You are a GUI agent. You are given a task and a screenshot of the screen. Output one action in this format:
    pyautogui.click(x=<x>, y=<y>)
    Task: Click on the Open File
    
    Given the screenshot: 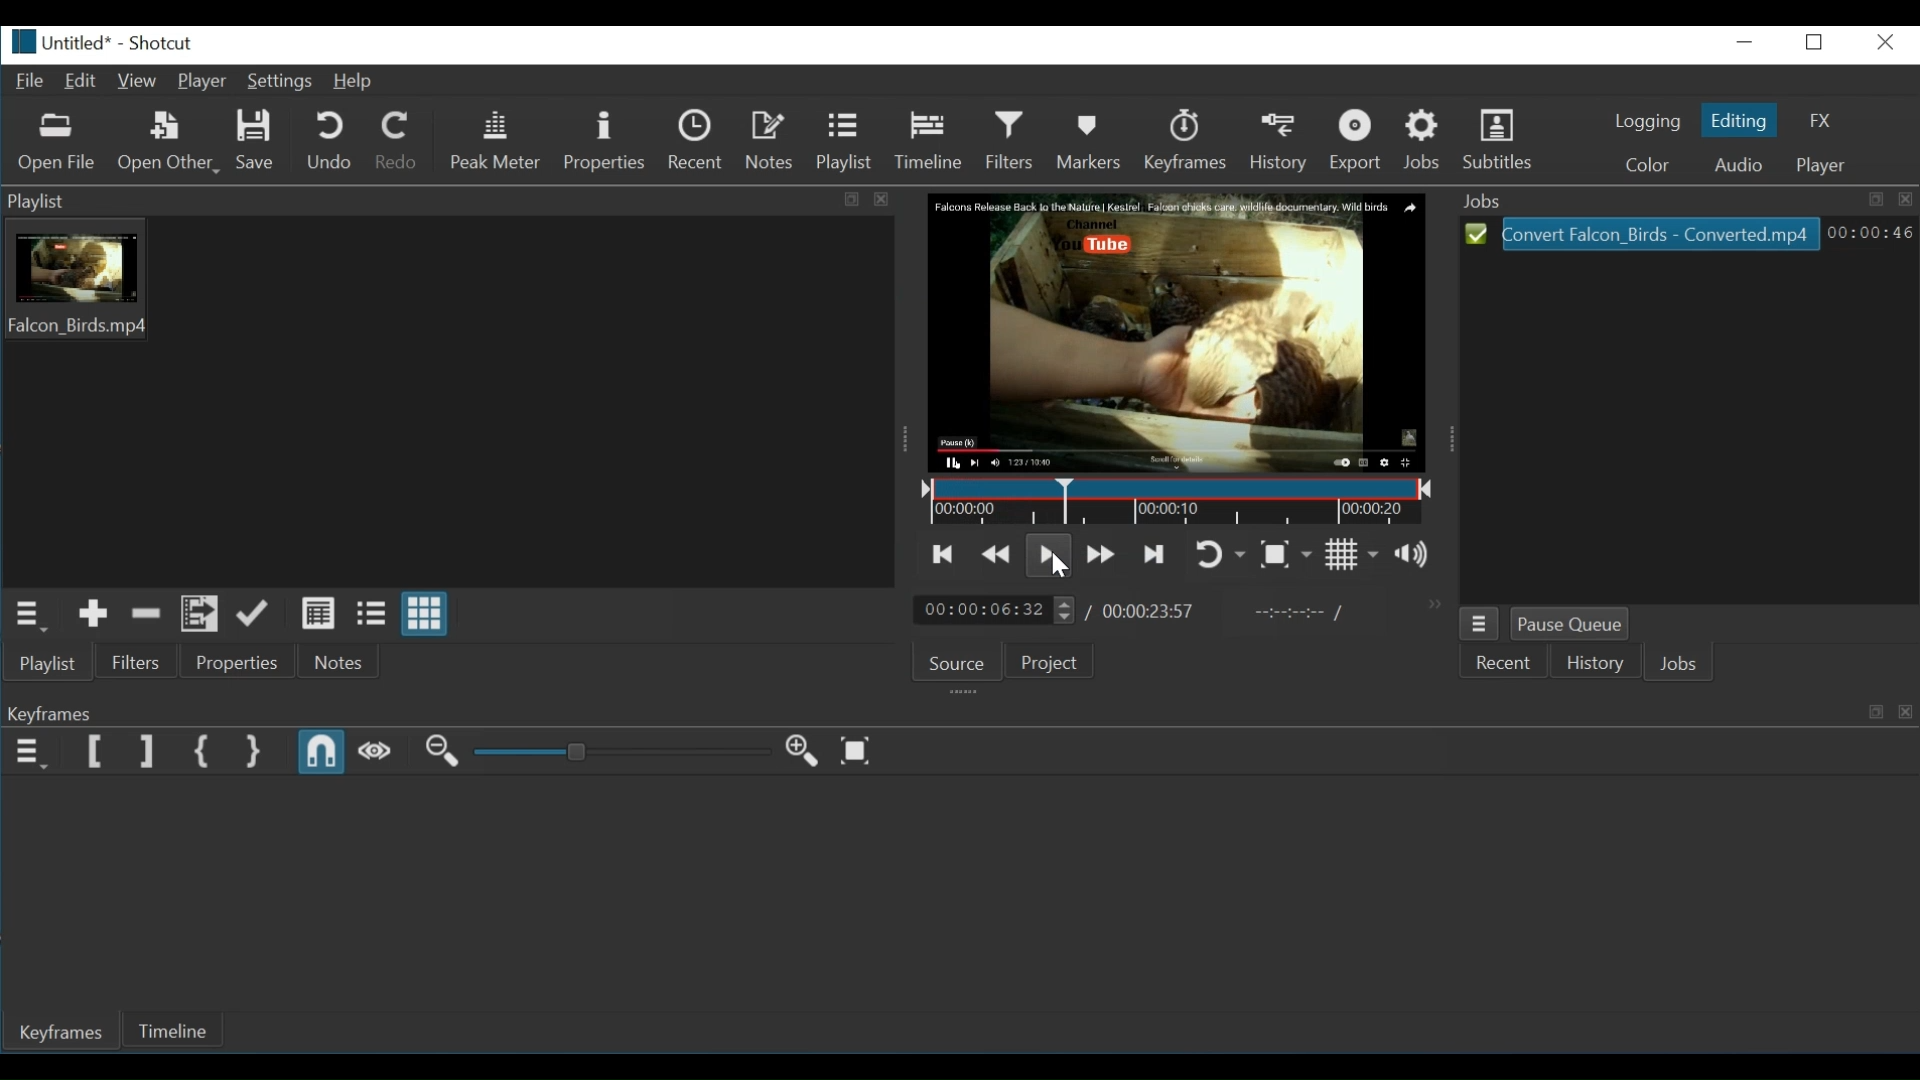 What is the action you would take?
    pyautogui.click(x=58, y=142)
    